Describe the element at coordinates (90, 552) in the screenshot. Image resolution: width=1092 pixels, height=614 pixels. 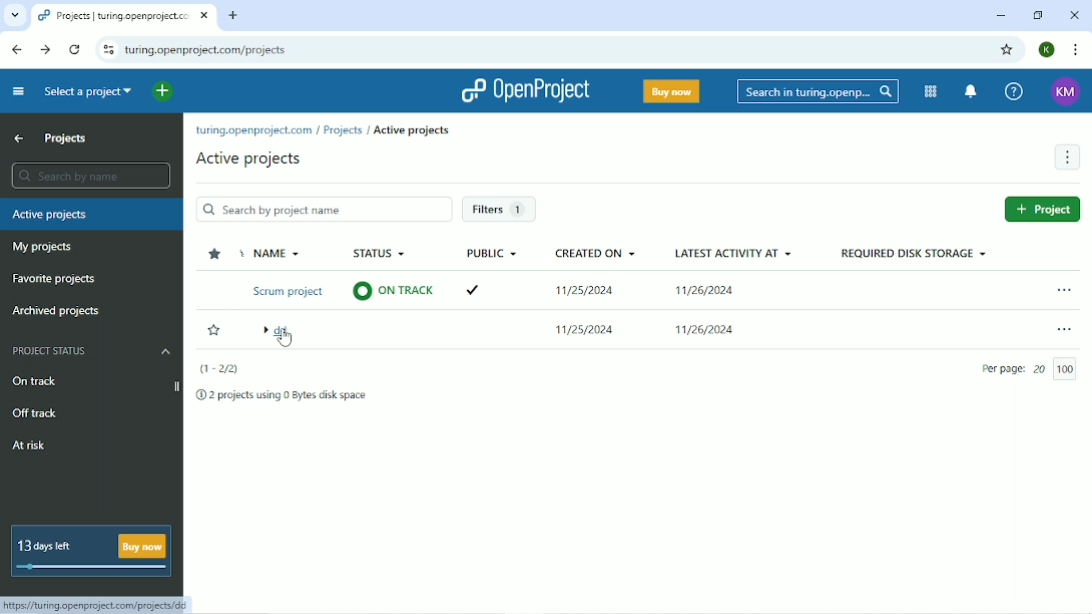
I see `13 days left Buy now` at that location.